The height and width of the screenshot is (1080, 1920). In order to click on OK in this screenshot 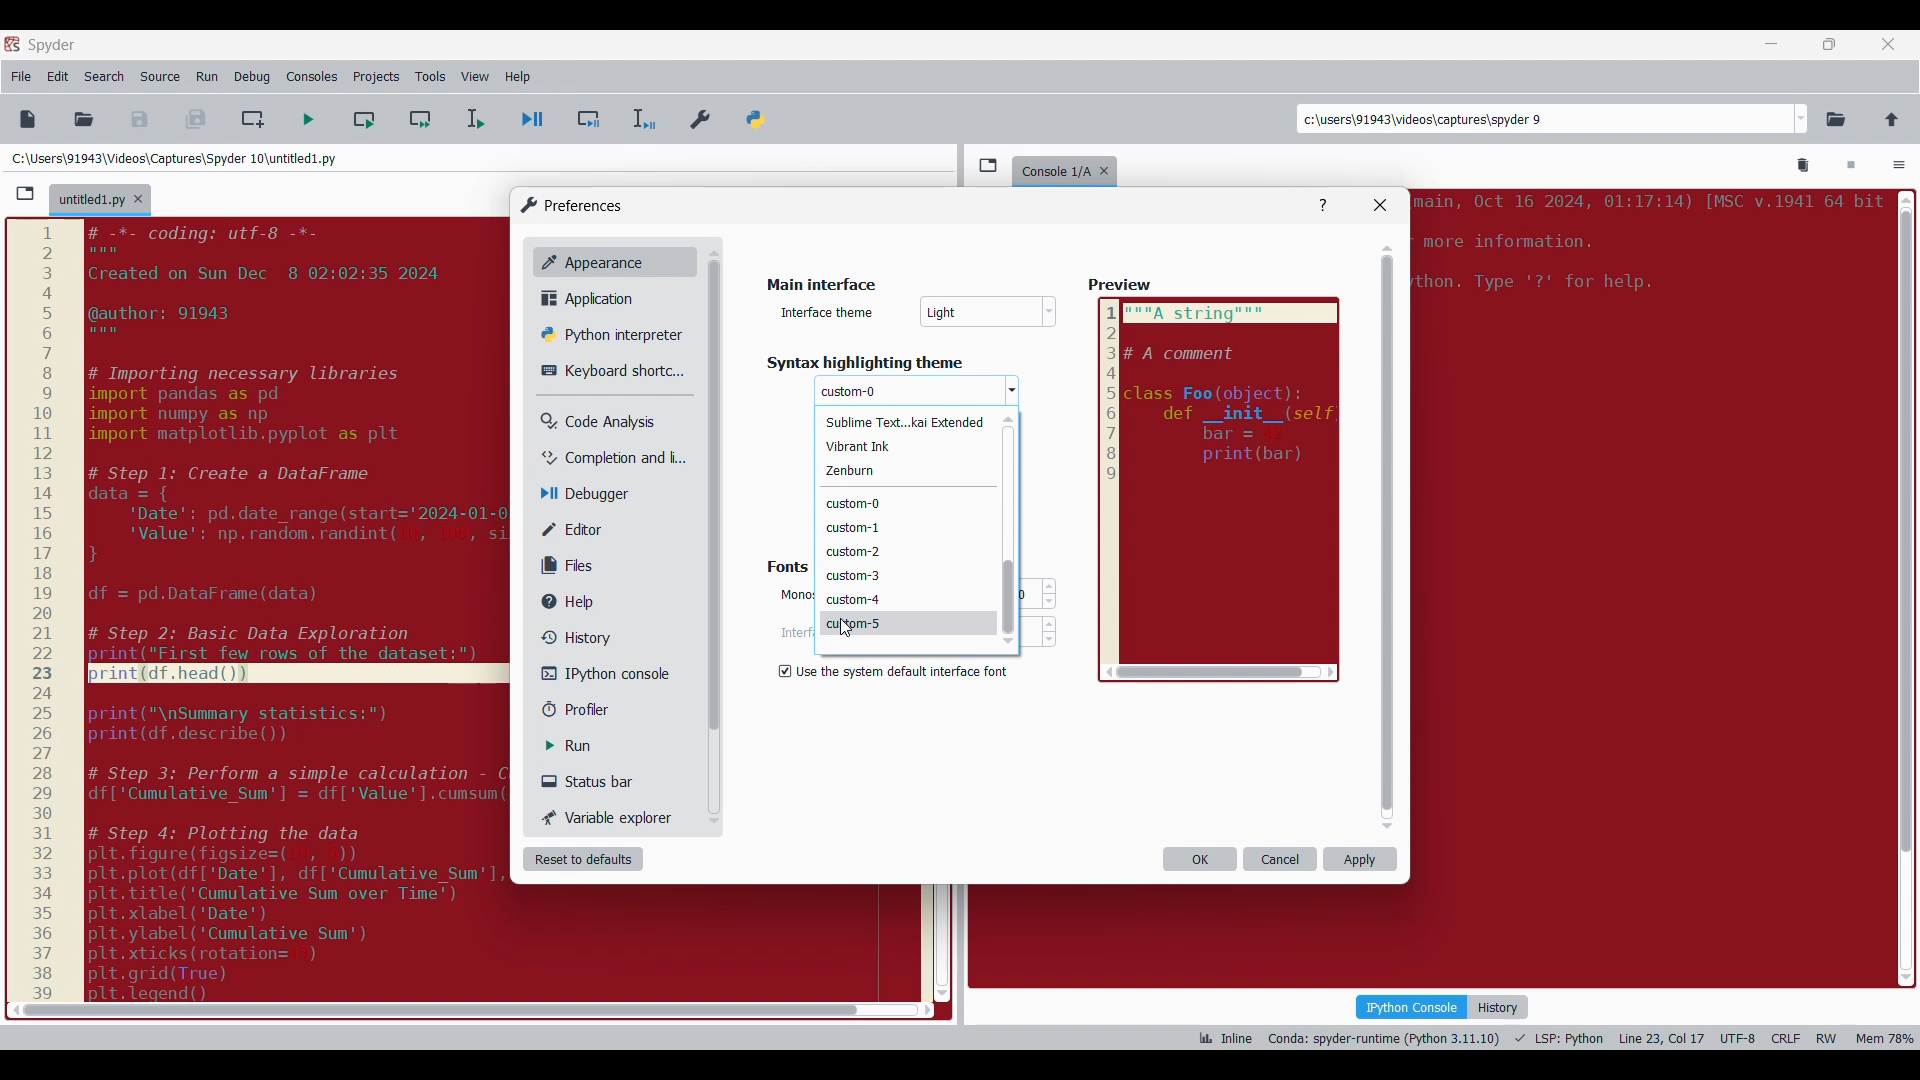, I will do `click(1200, 859)`.